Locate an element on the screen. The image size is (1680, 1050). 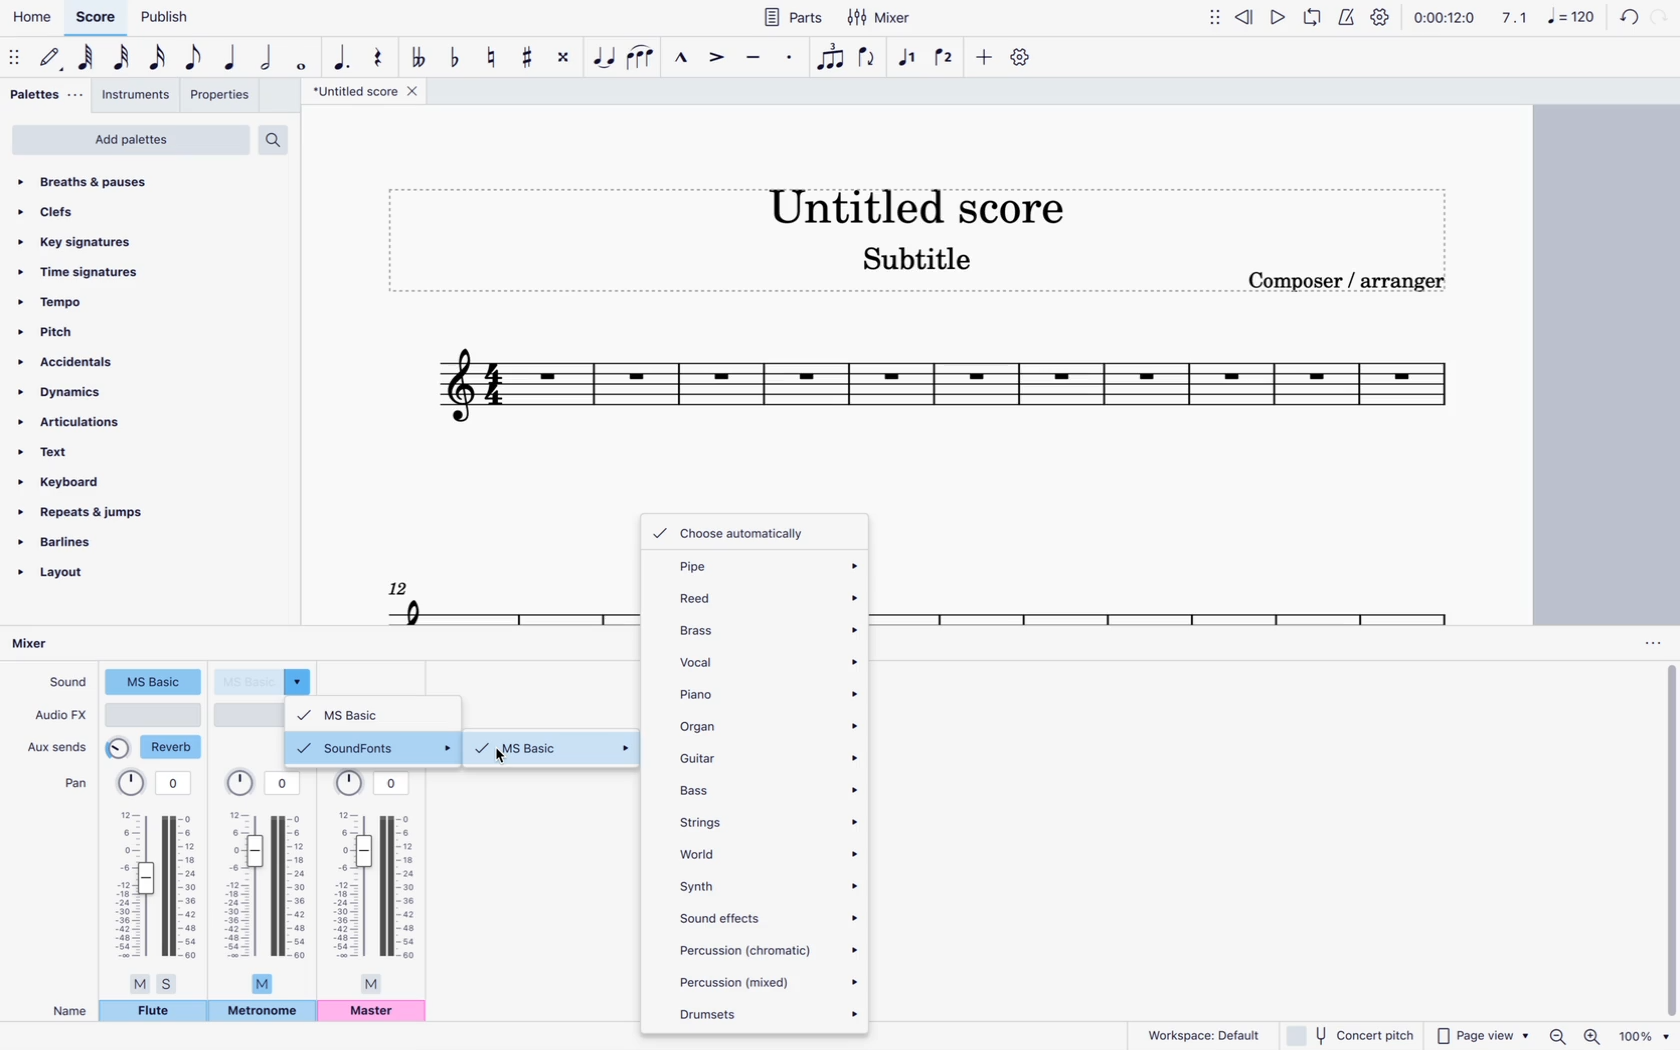
voice 2 is located at coordinates (946, 60).